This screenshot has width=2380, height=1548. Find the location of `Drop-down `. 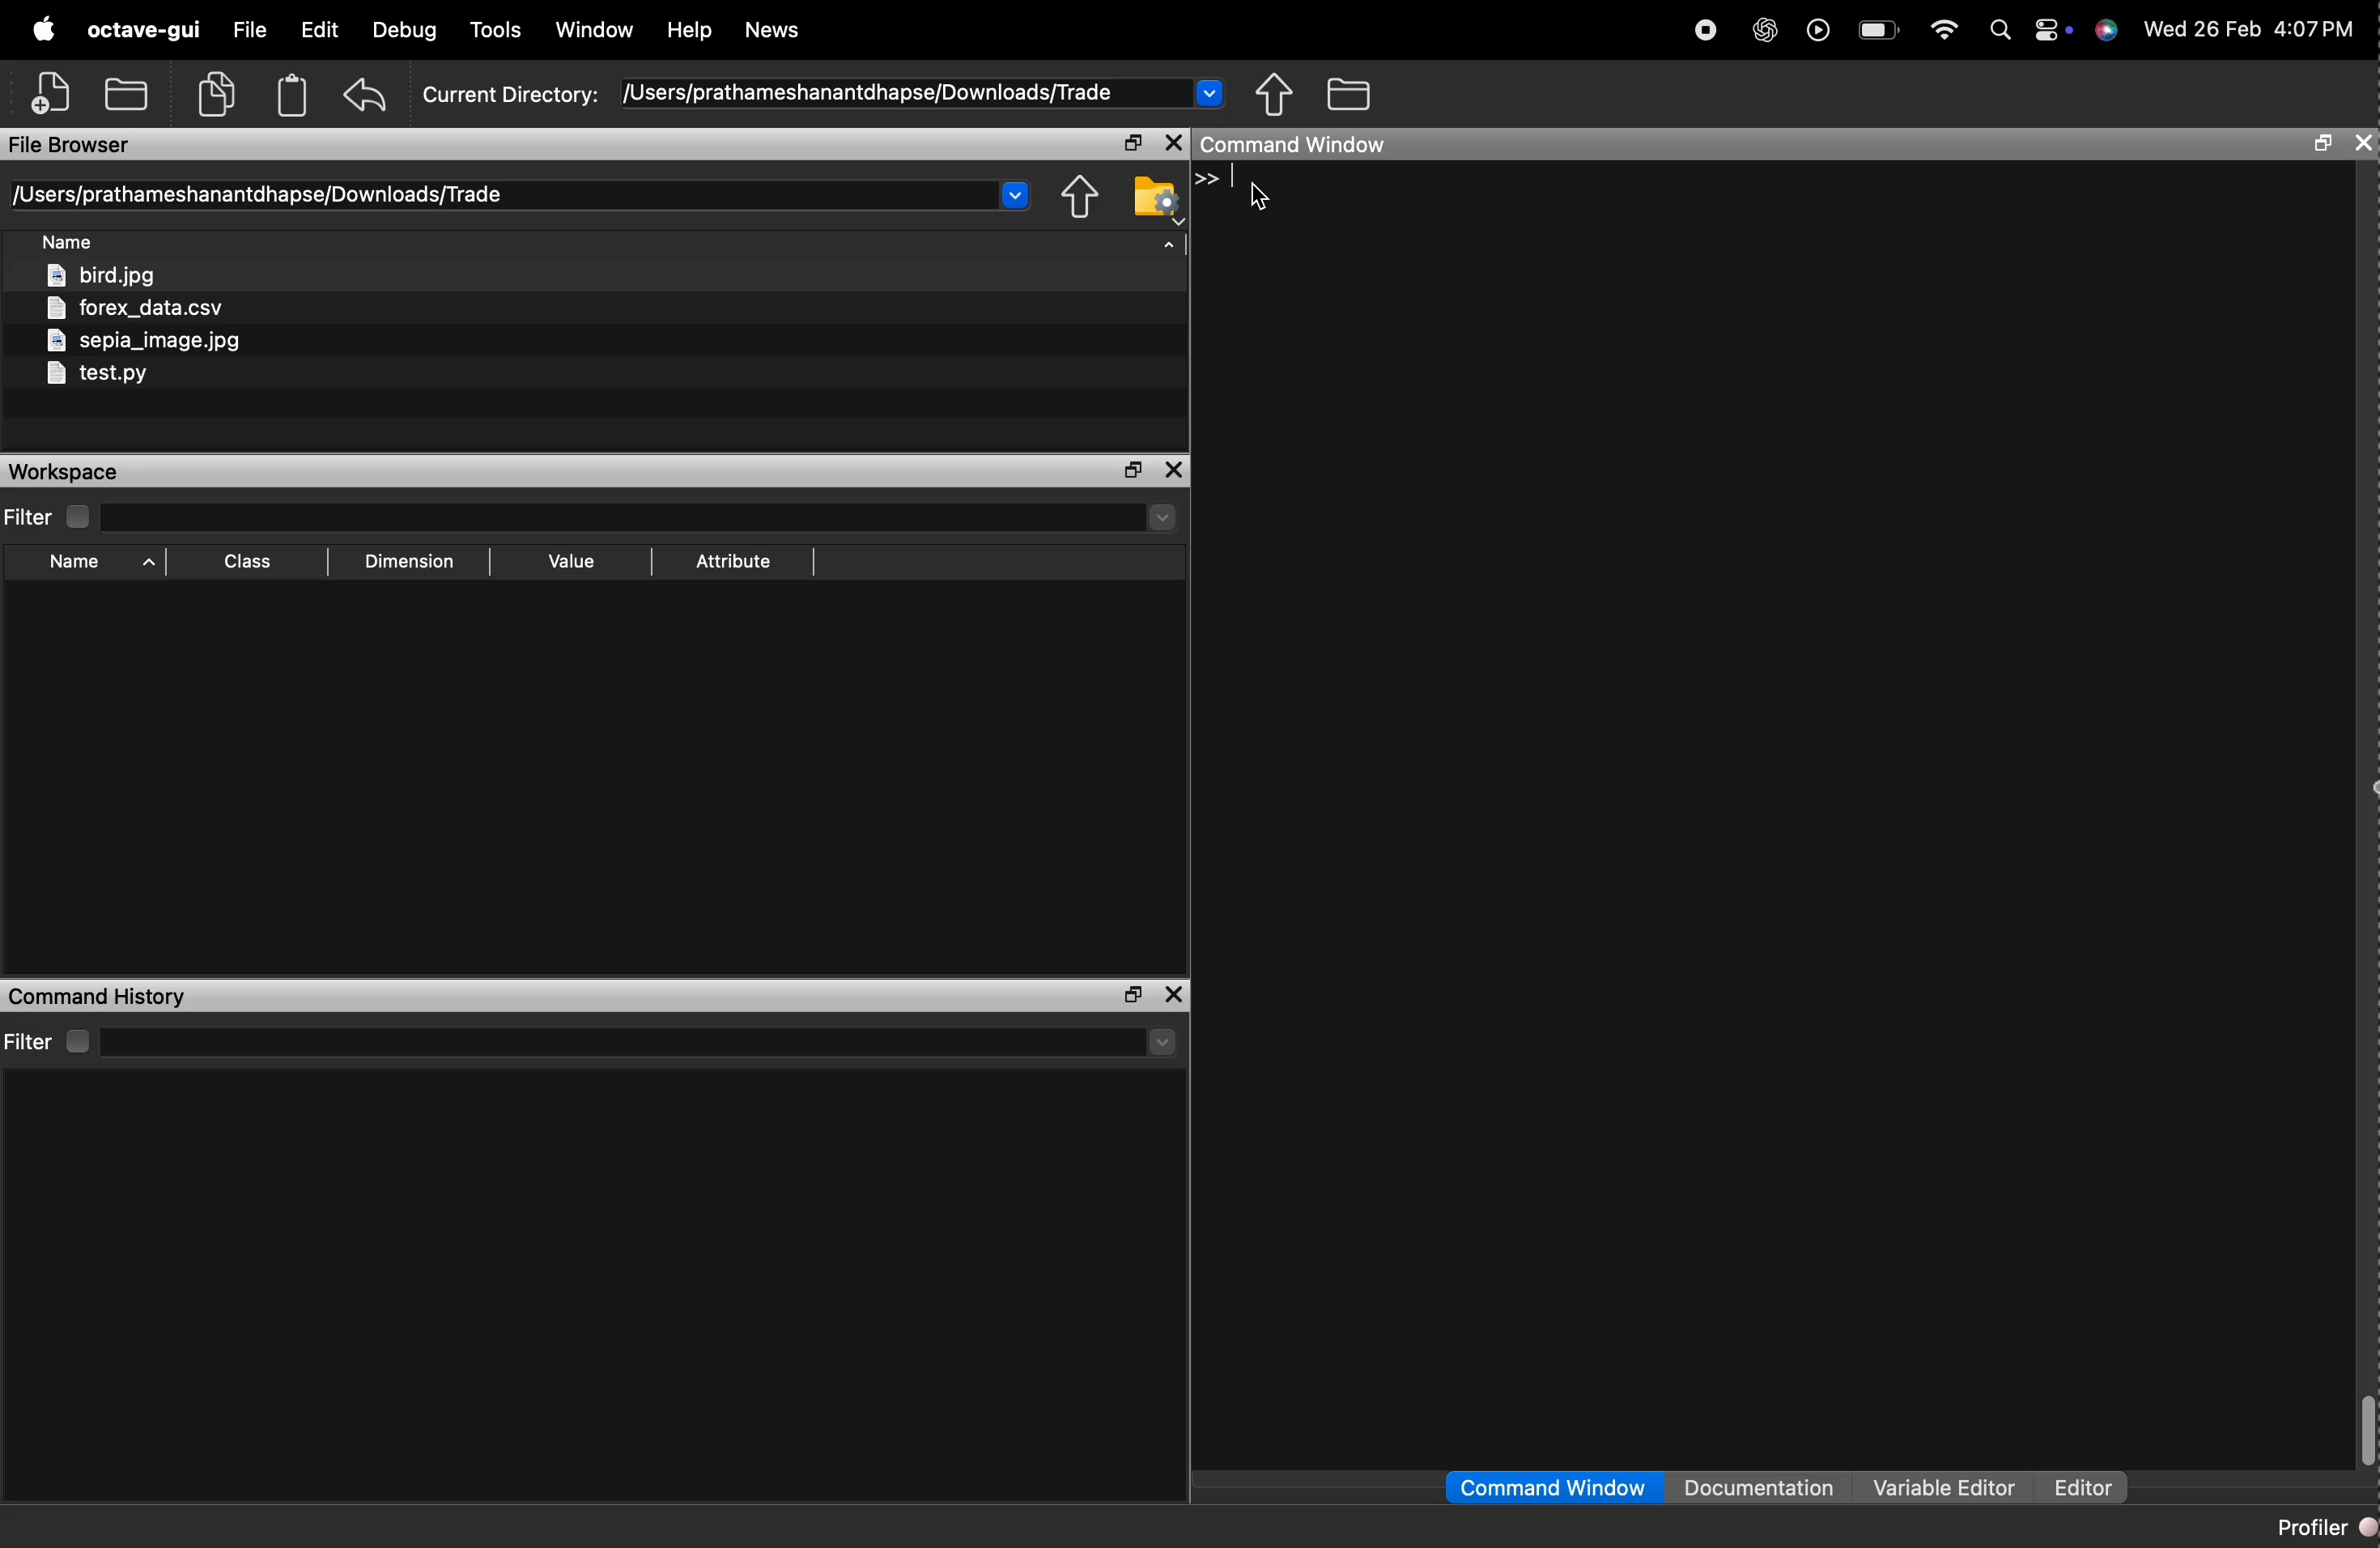

Drop-down  is located at coordinates (1015, 195).